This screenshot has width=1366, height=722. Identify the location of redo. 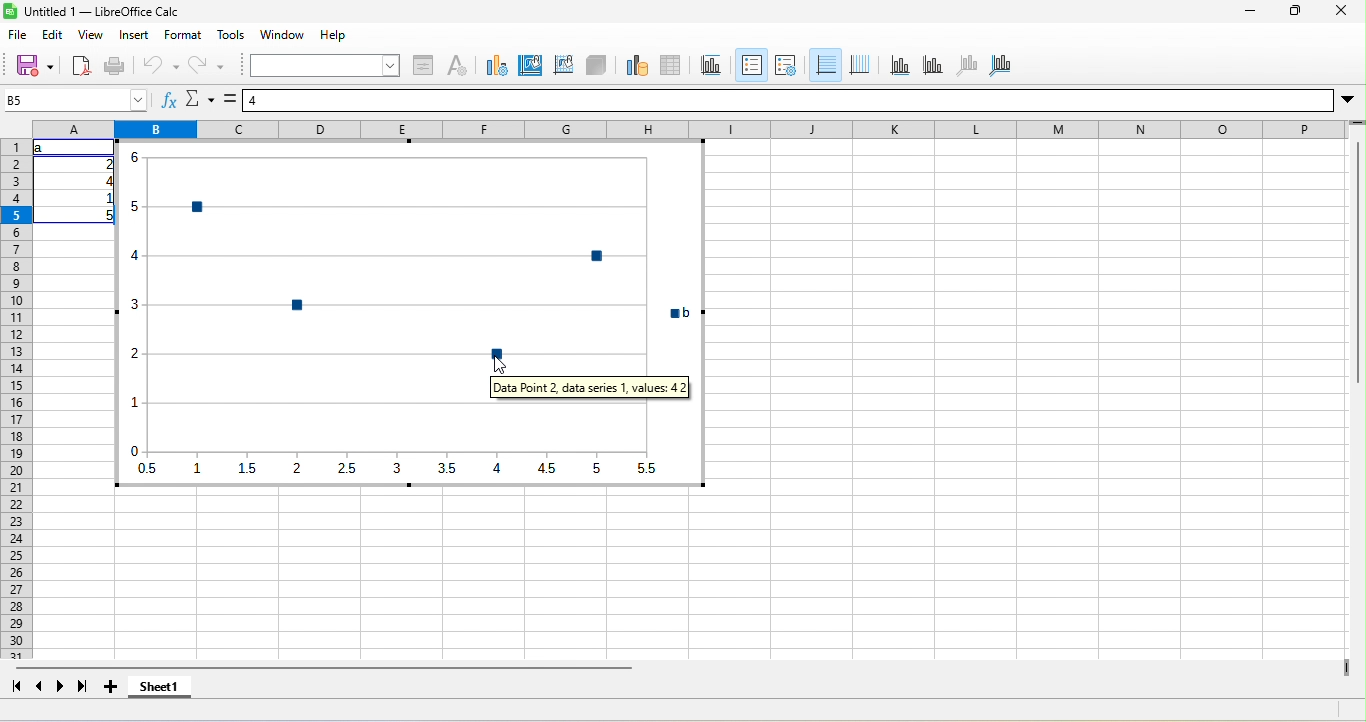
(206, 66).